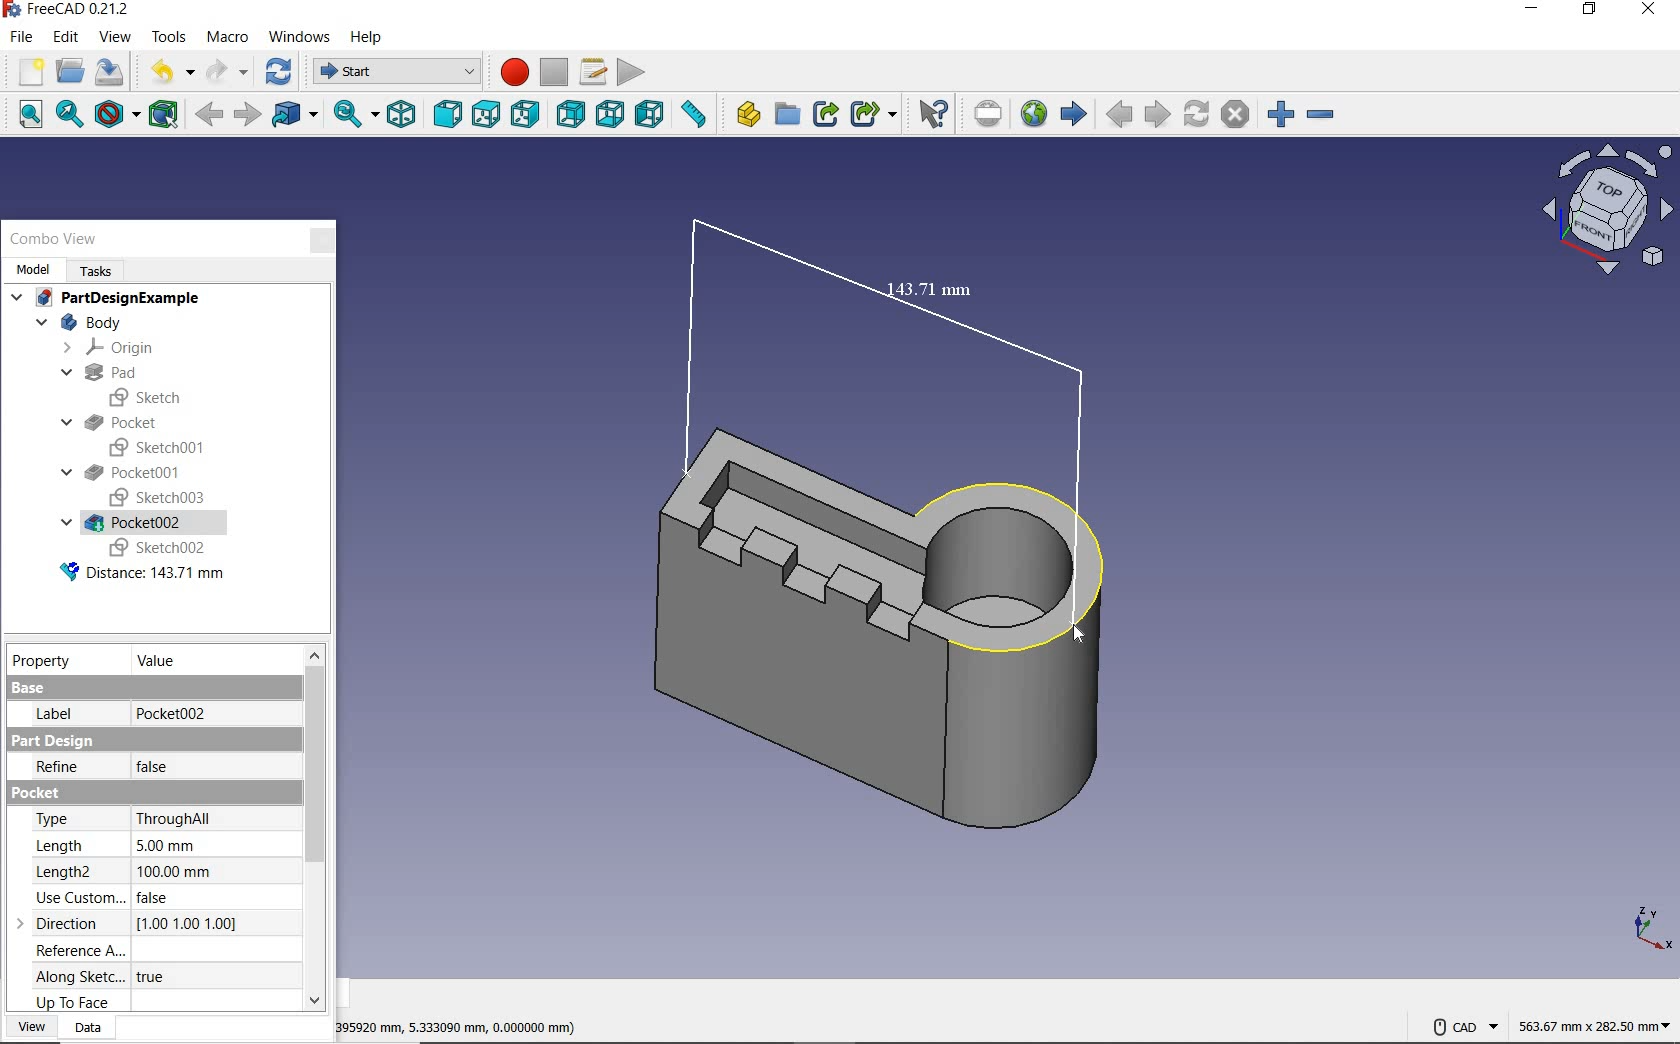 The width and height of the screenshot is (1680, 1044). Describe the element at coordinates (281, 72) in the screenshot. I see `refresh` at that location.